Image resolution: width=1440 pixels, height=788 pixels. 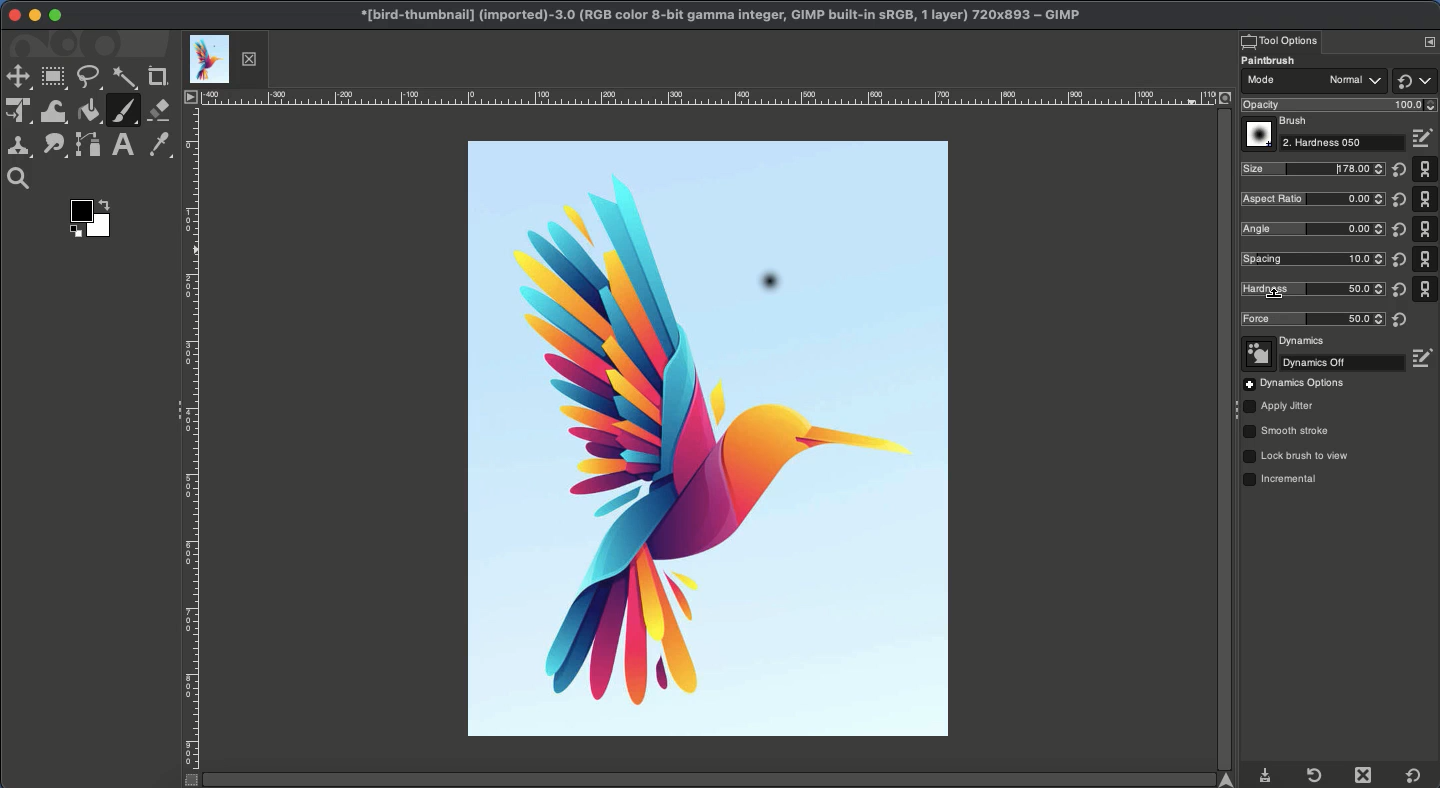 I want to click on Image, so click(x=712, y=524).